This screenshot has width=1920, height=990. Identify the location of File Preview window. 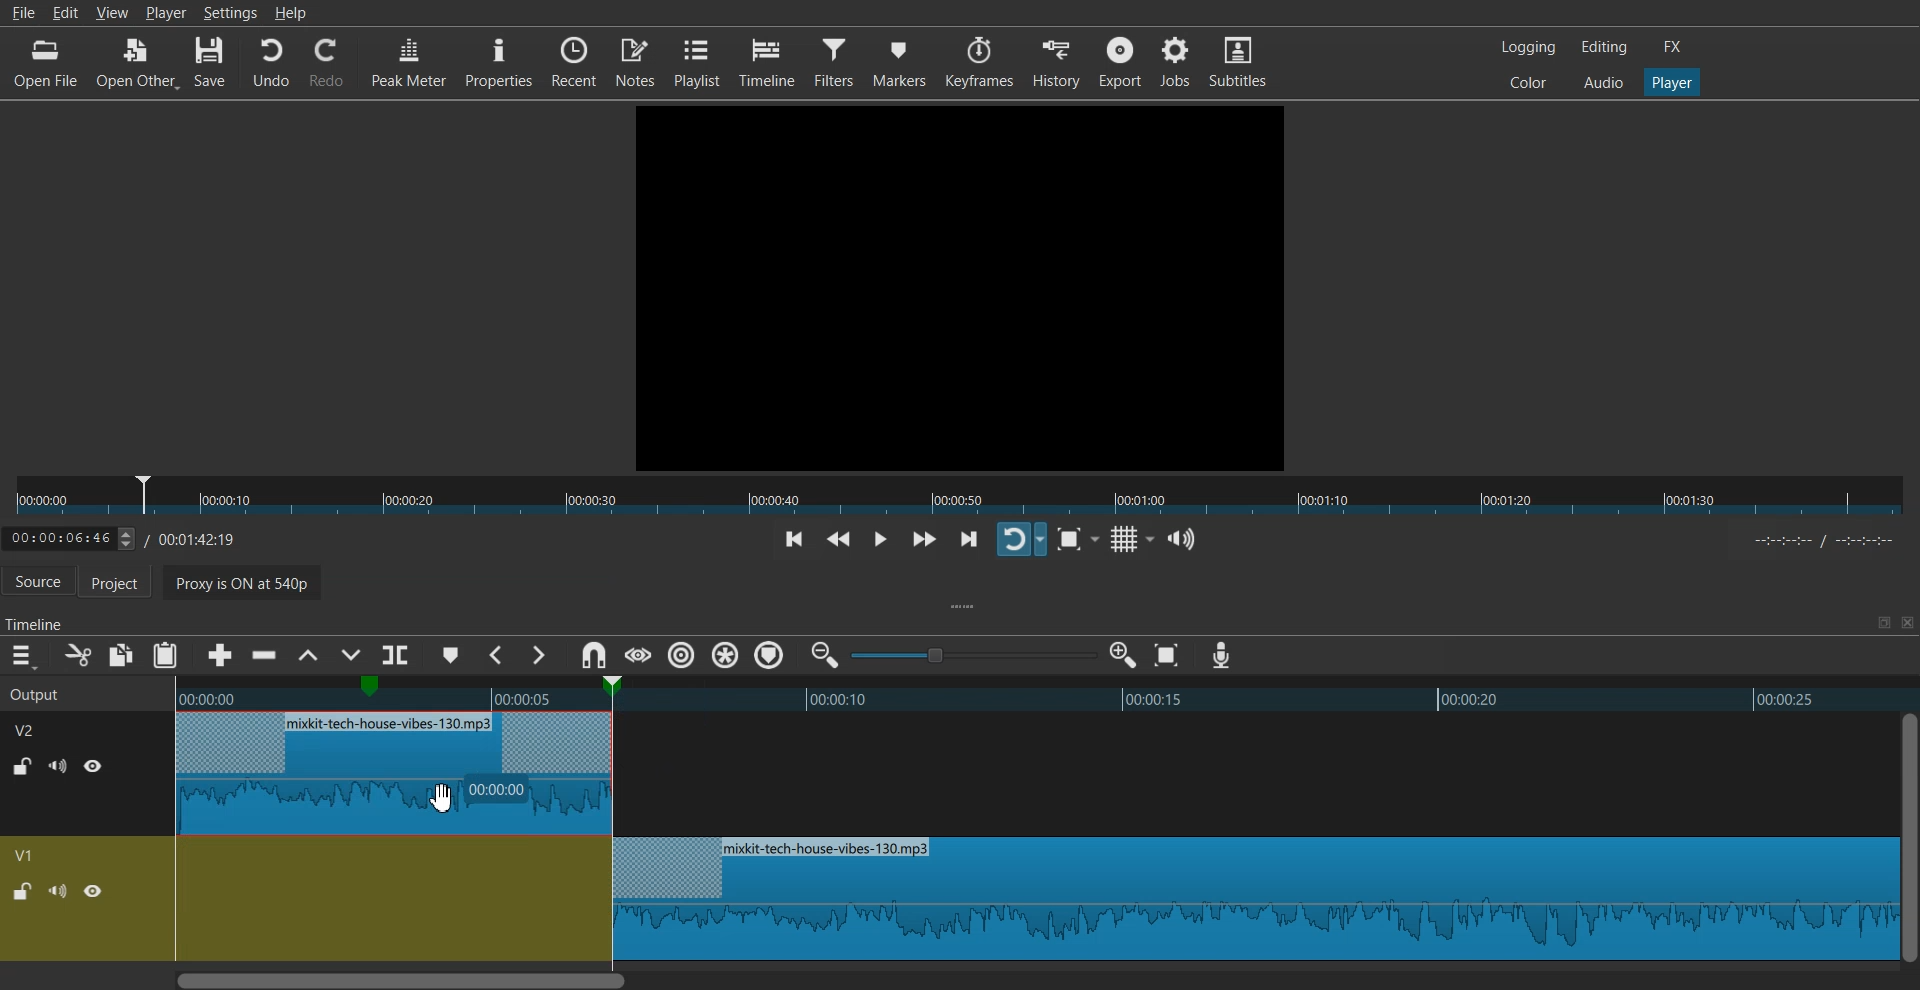
(964, 285).